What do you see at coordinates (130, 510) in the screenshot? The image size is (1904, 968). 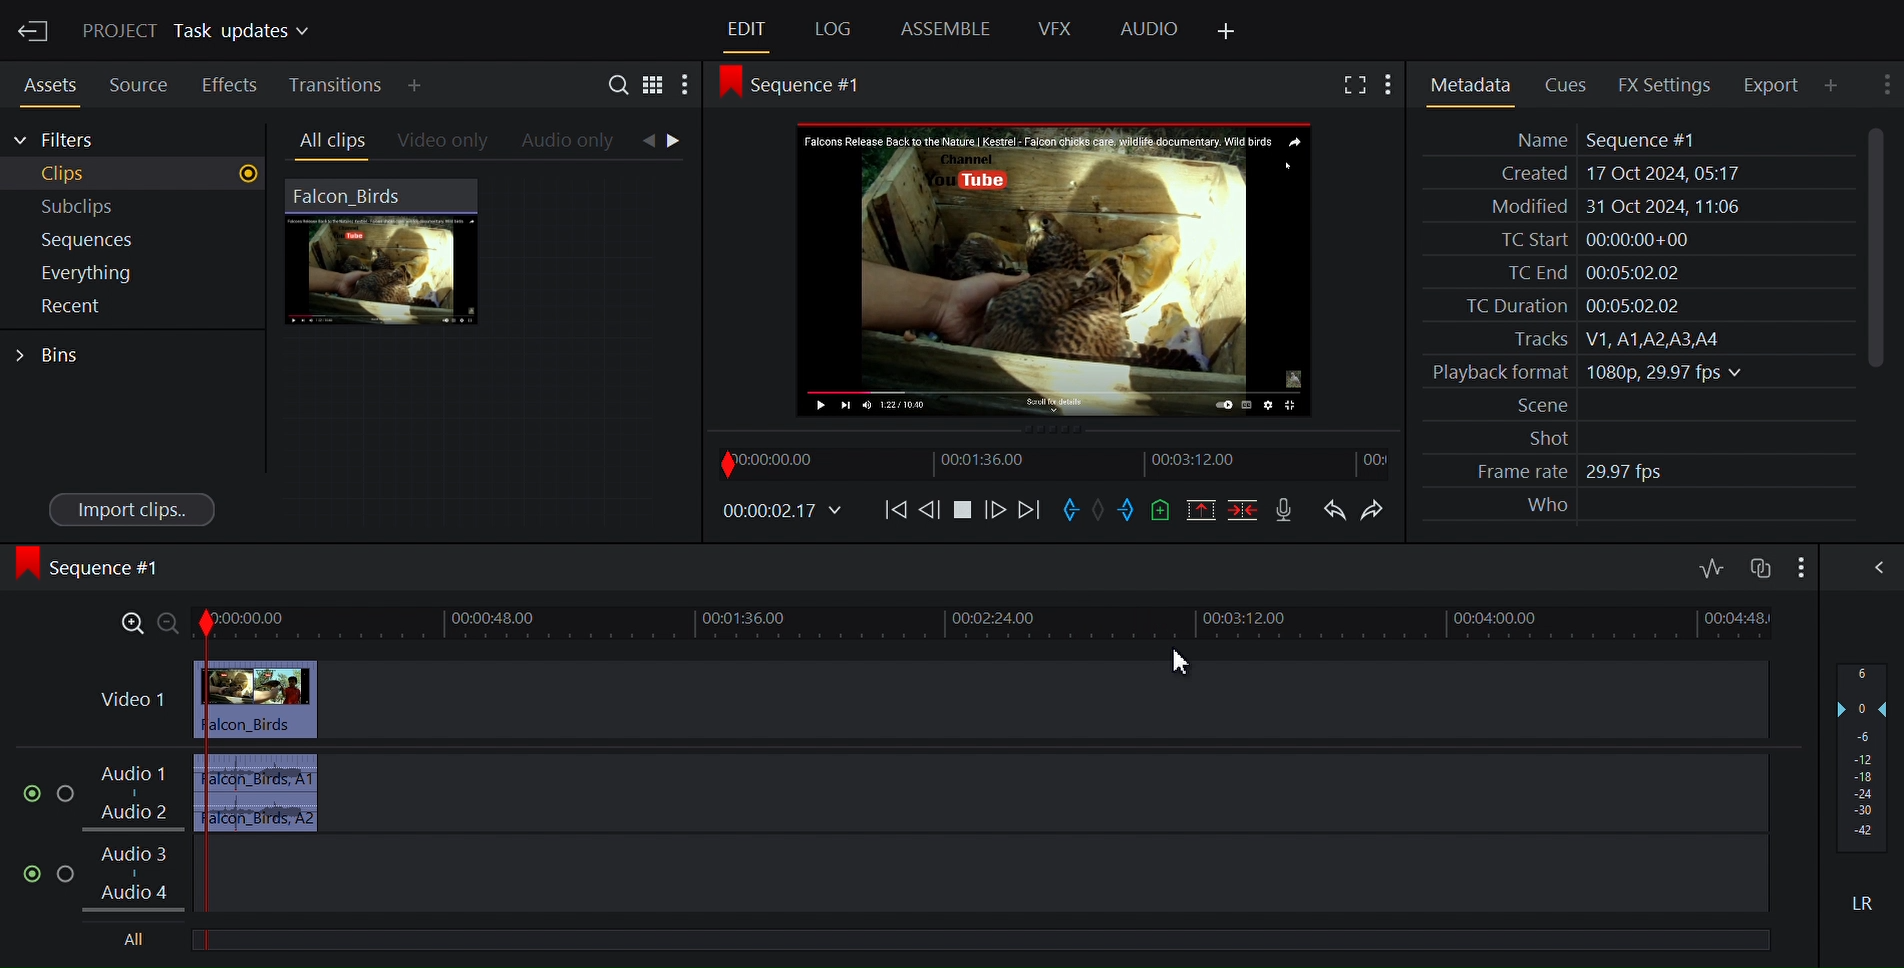 I see `Import clips` at bounding box center [130, 510].